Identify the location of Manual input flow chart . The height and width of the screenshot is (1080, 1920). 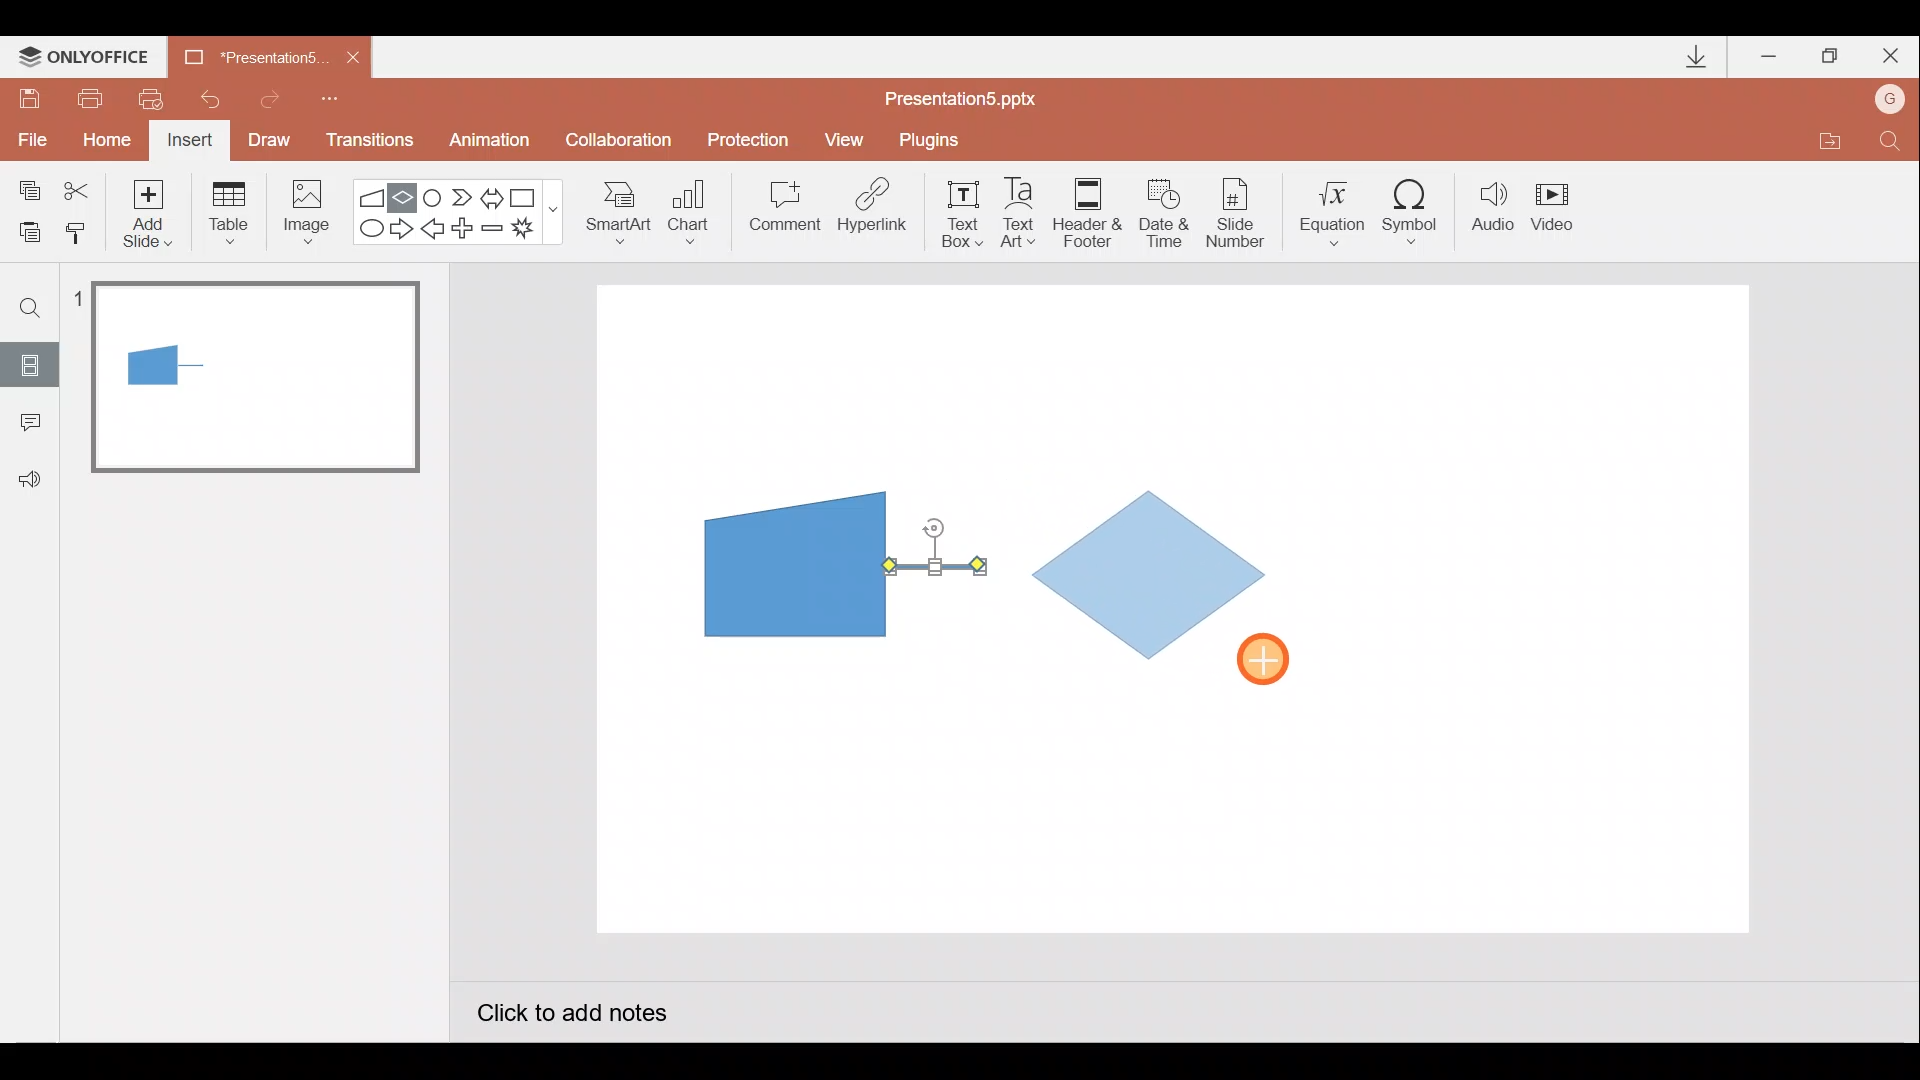
(791, 562).